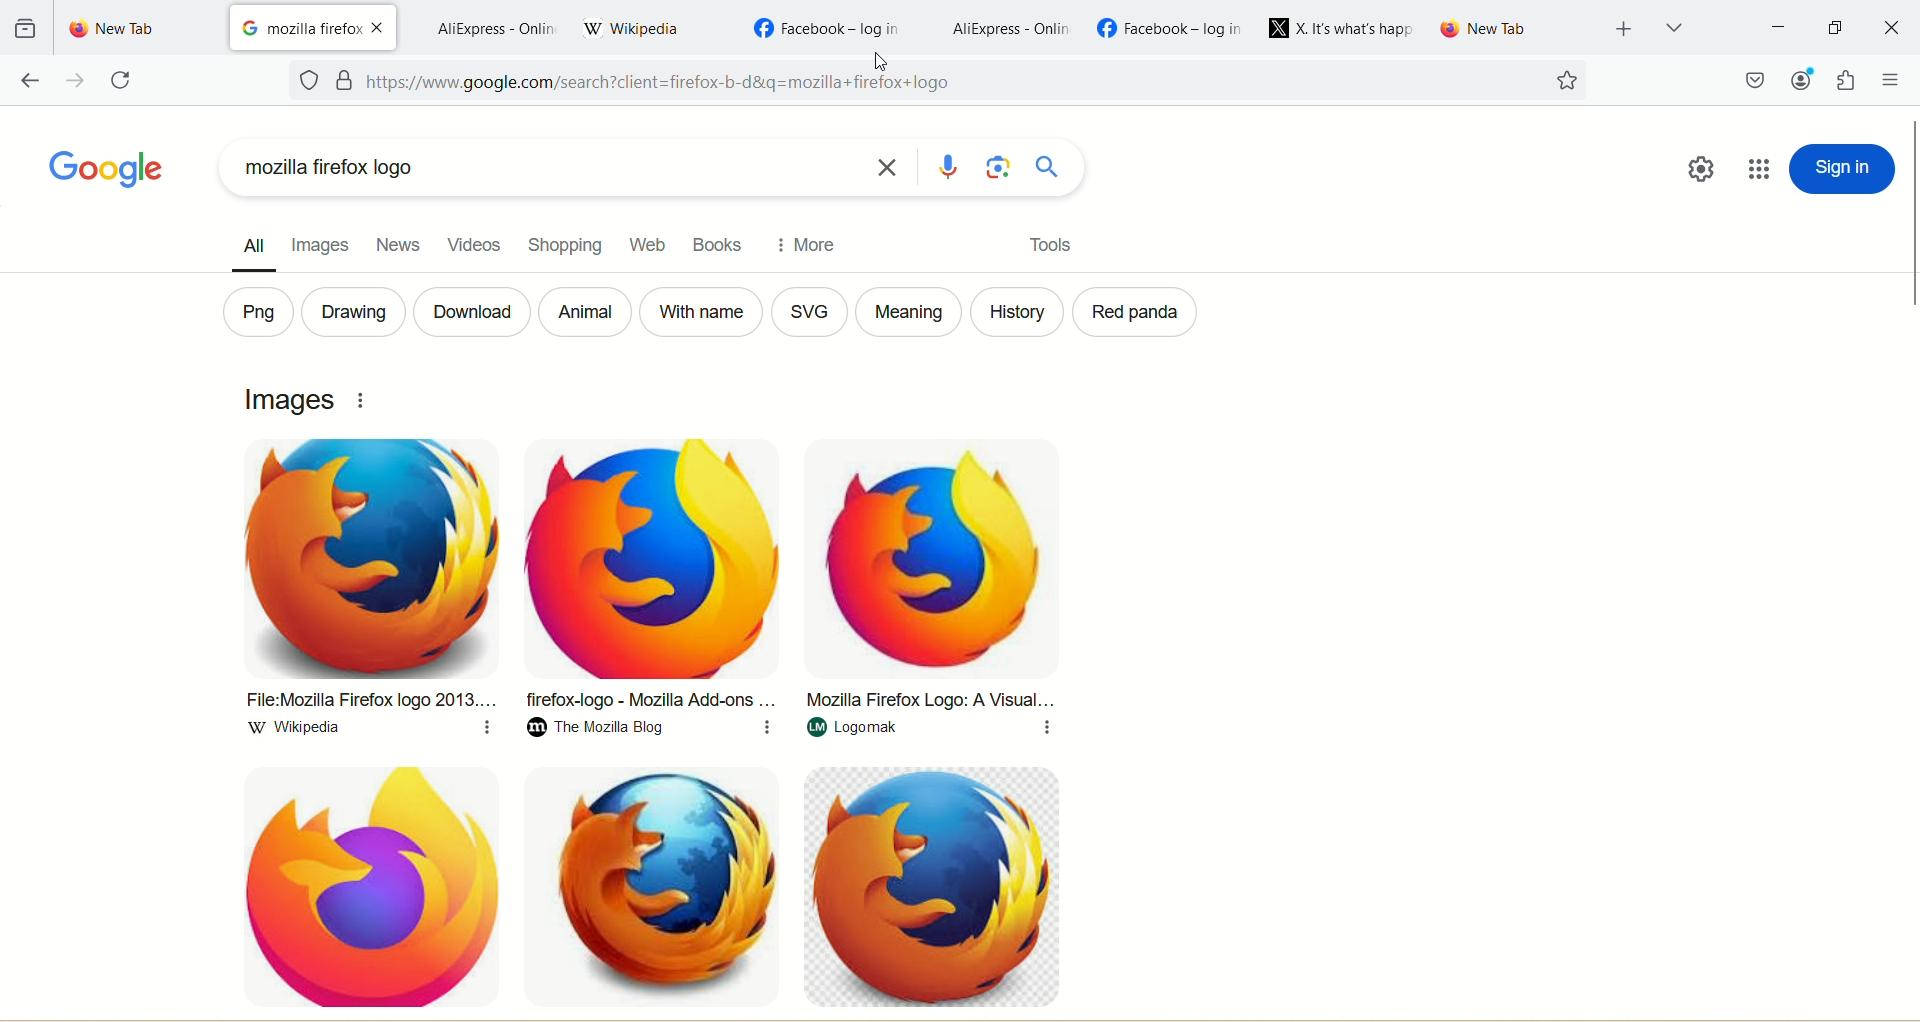 This screenshot has width=1920, height=1022. Describe the element at coordinates (308, 81) in the screenshot. I see `Protections` at that location.